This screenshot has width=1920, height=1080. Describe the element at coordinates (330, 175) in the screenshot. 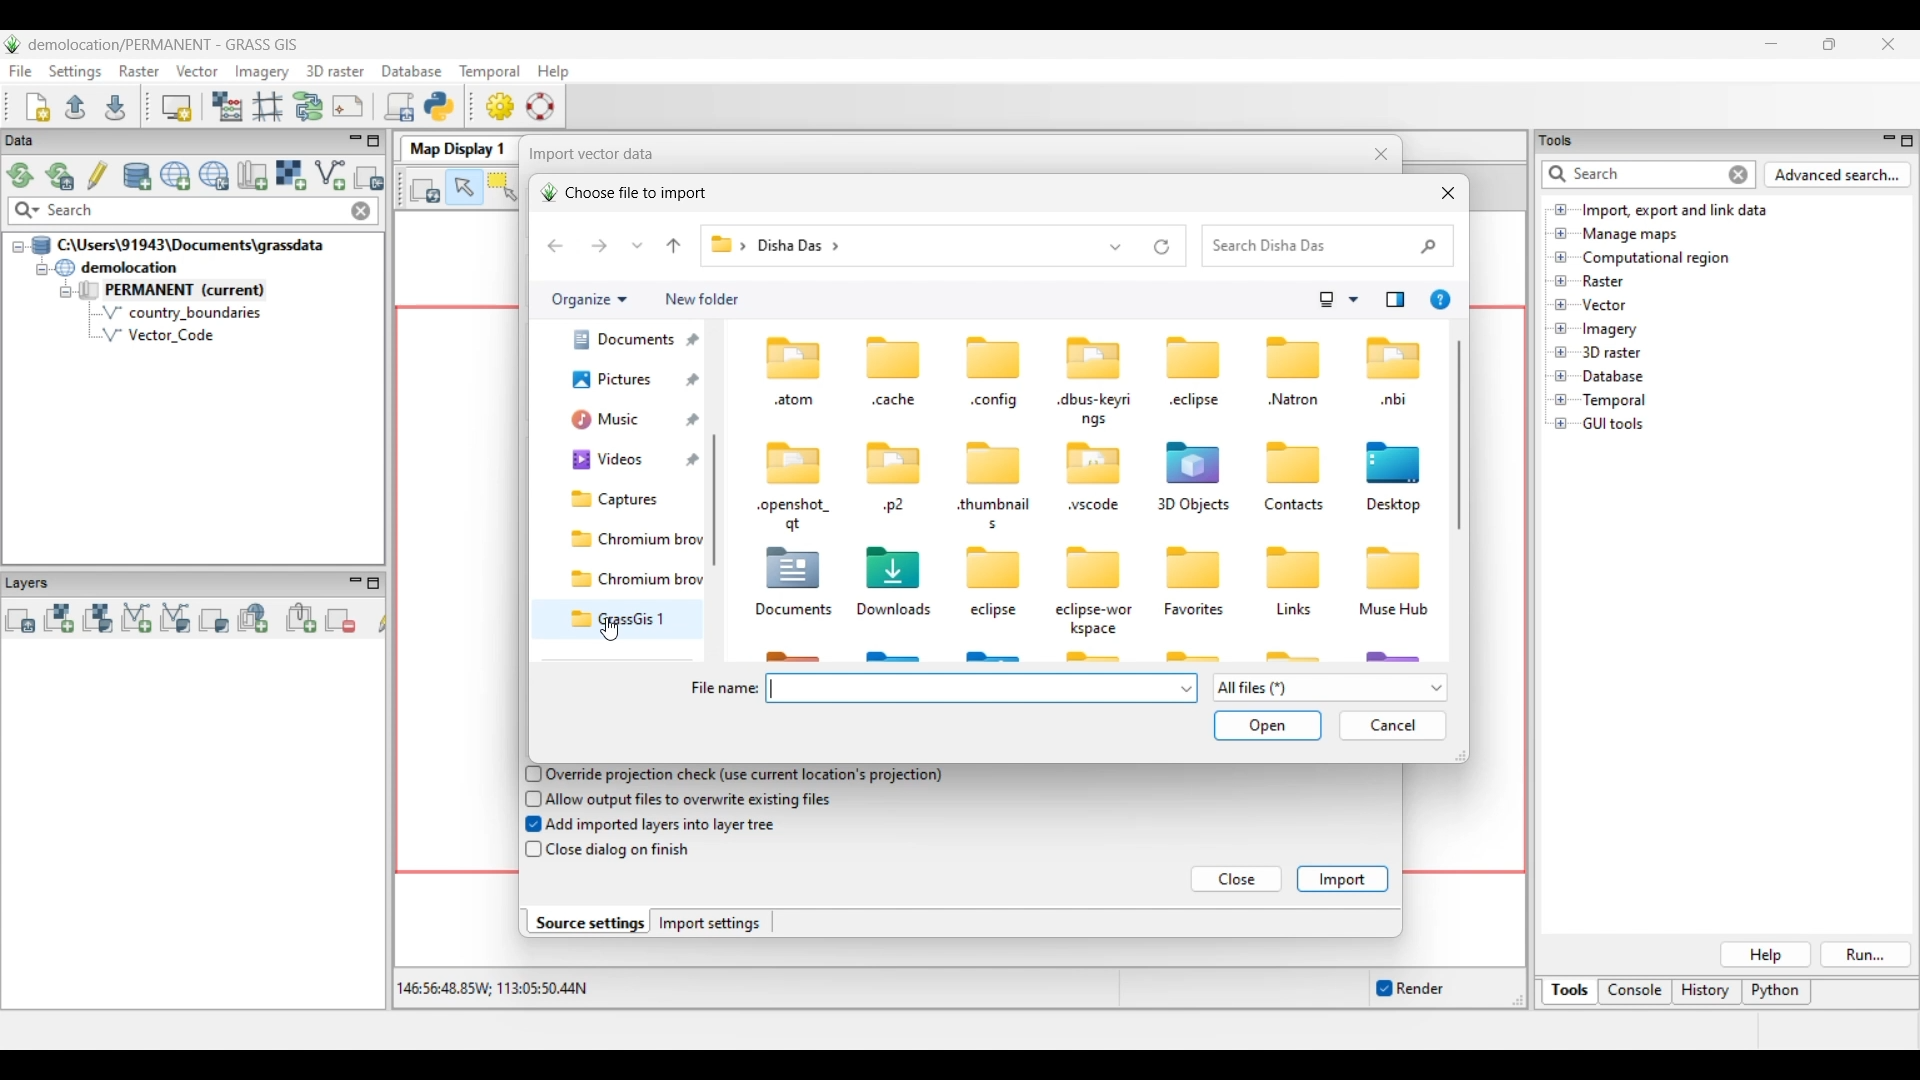

I see `Import vector data, current selection` at that location.